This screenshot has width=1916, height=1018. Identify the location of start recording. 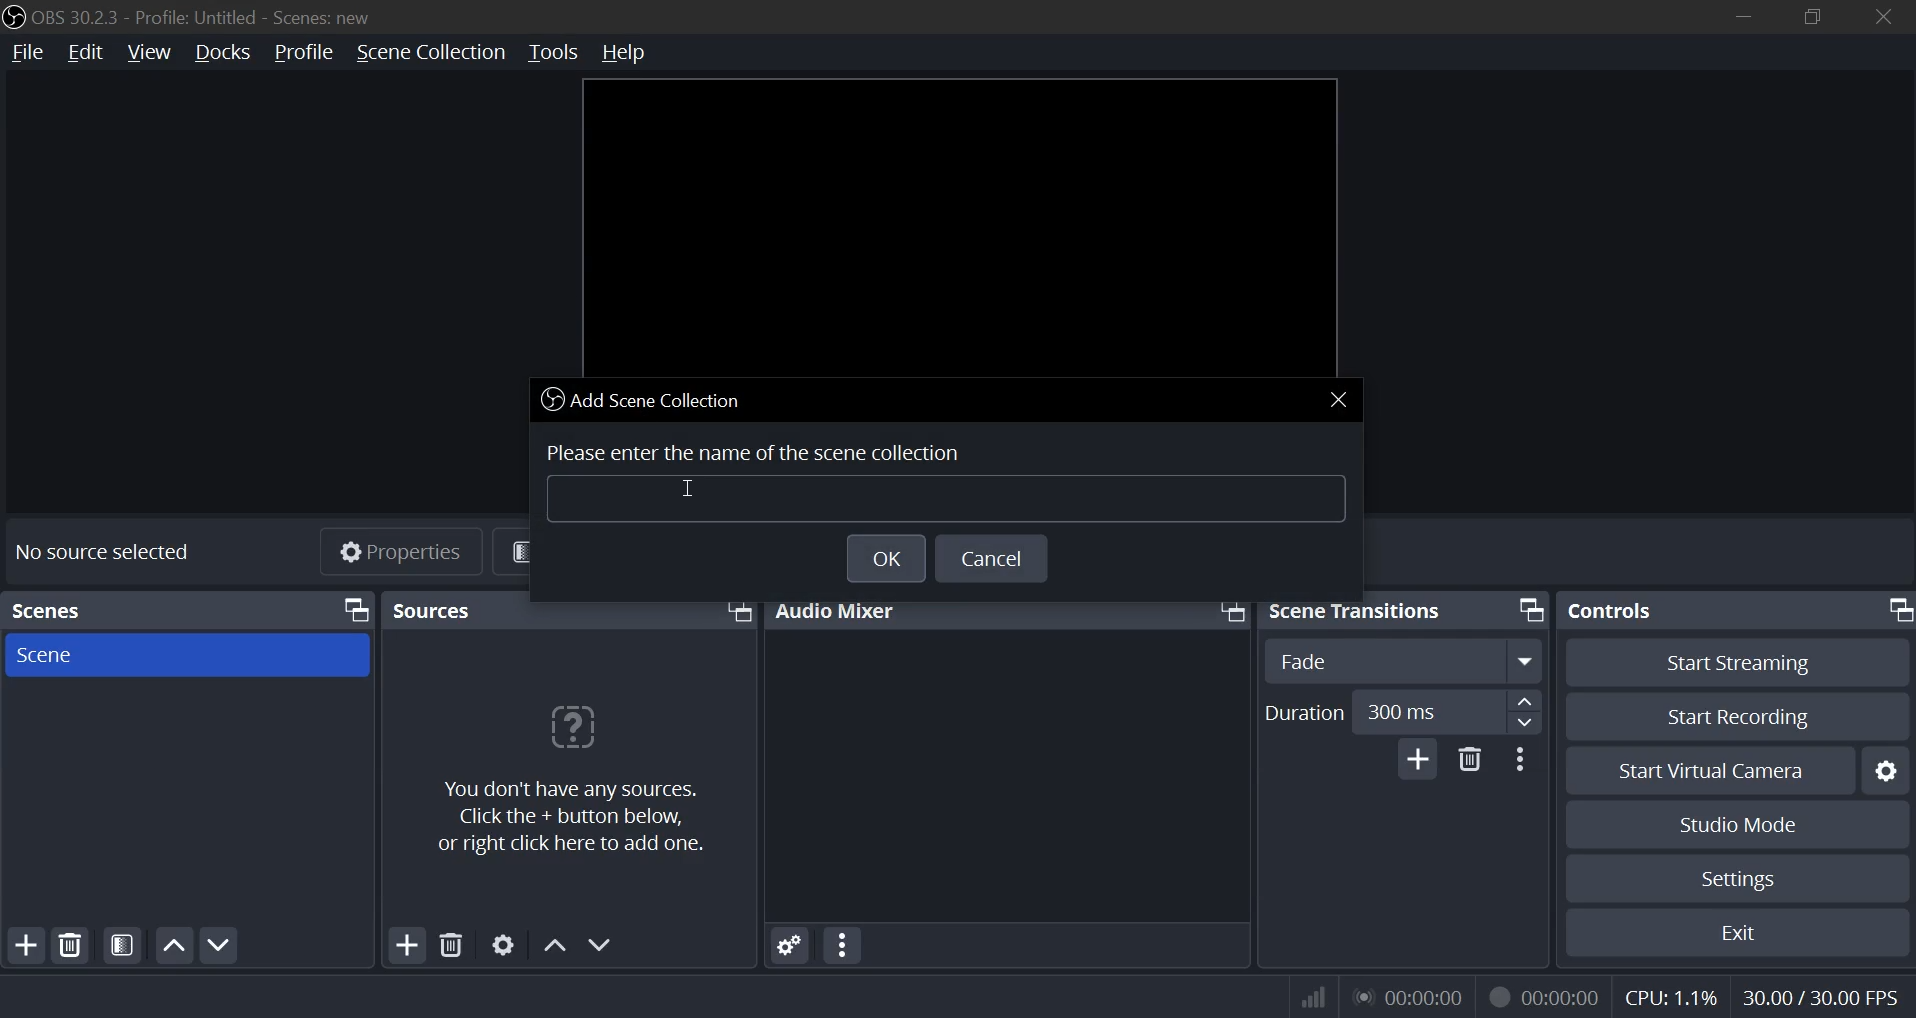
(1740, 716).